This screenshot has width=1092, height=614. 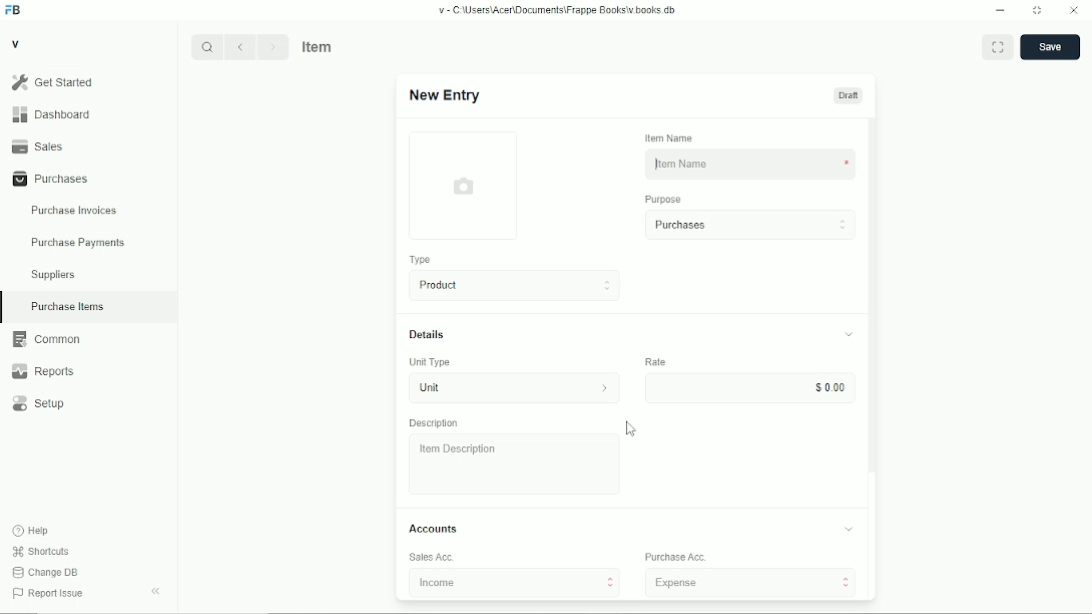 I want to click on help, so click(x=32, y=531).